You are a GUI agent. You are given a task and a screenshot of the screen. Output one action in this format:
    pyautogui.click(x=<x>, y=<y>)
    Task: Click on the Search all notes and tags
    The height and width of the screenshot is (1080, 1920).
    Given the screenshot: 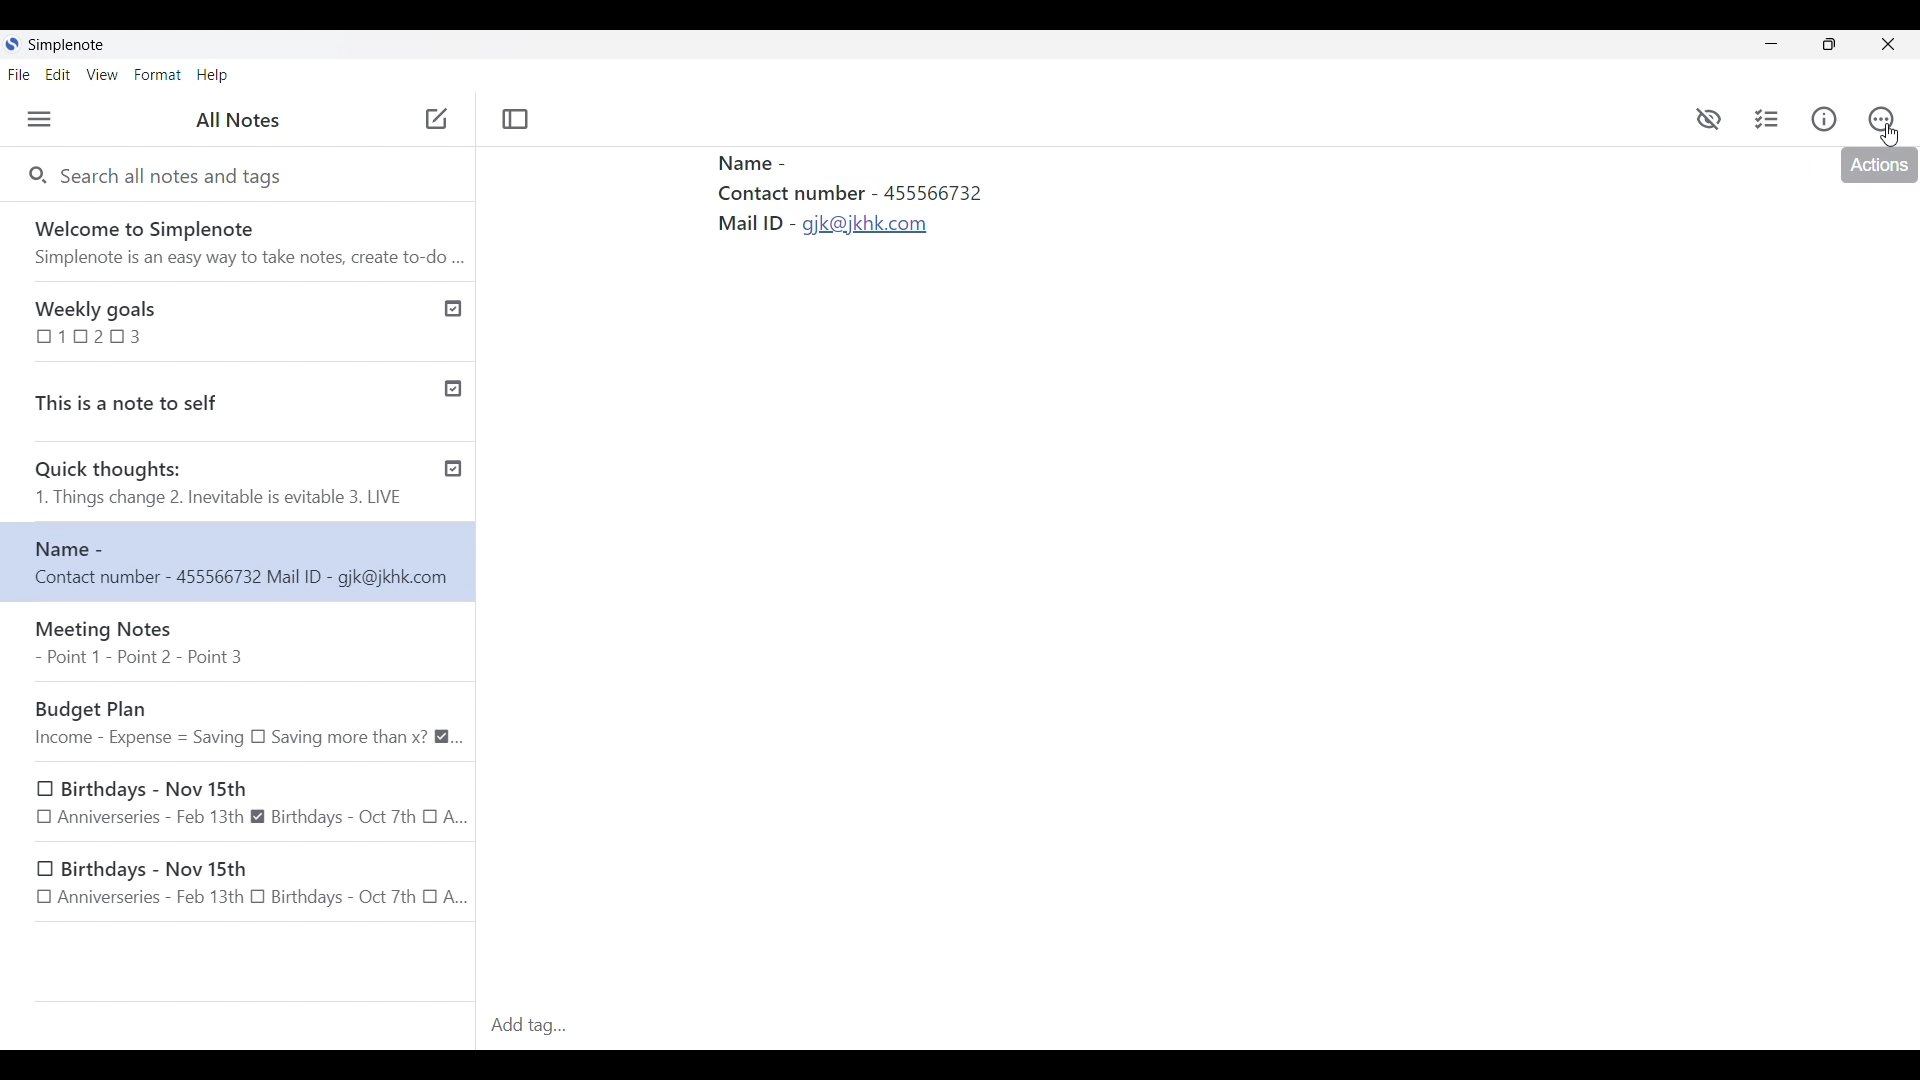 What is the action you would take?
    pyautogui.click(x=179, y=177)
    